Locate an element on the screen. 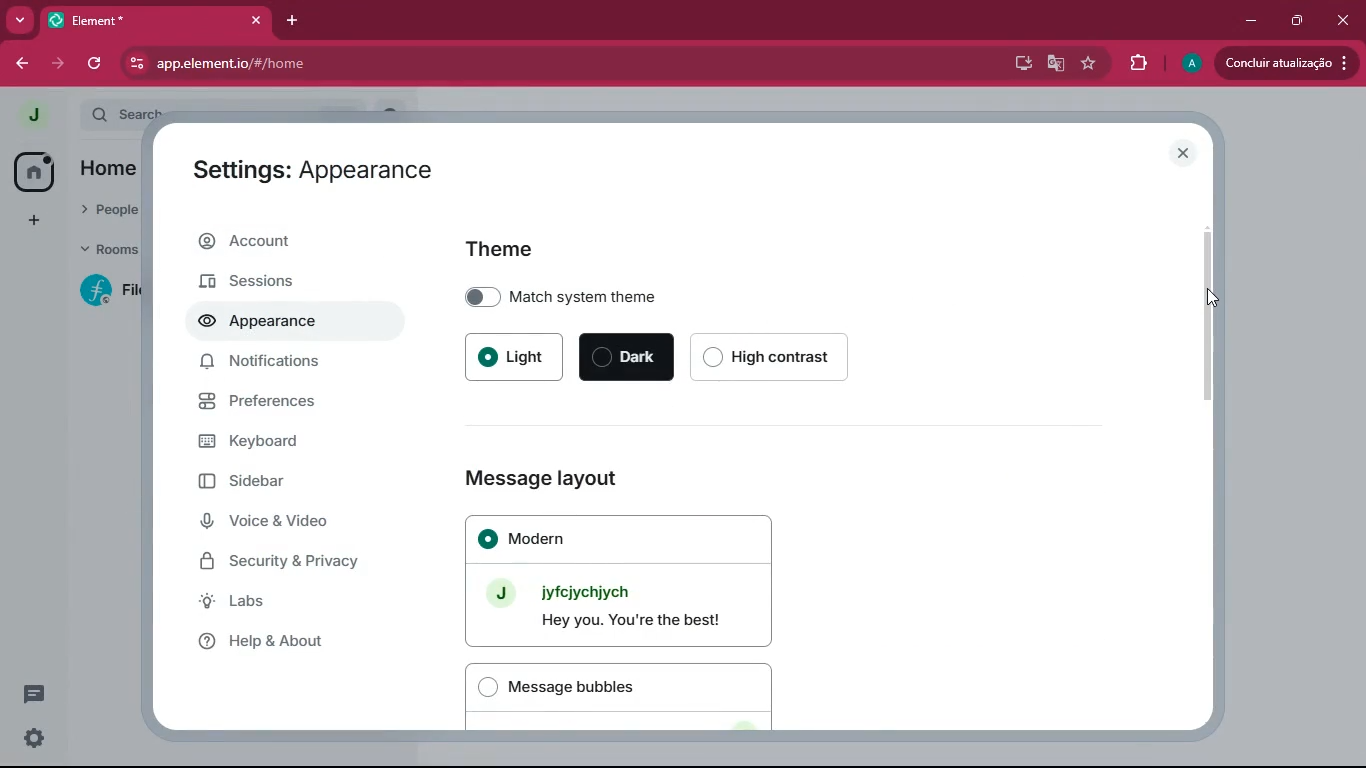 This screenshot has width=1366, height=768. close is located at coordinates (256, 20).